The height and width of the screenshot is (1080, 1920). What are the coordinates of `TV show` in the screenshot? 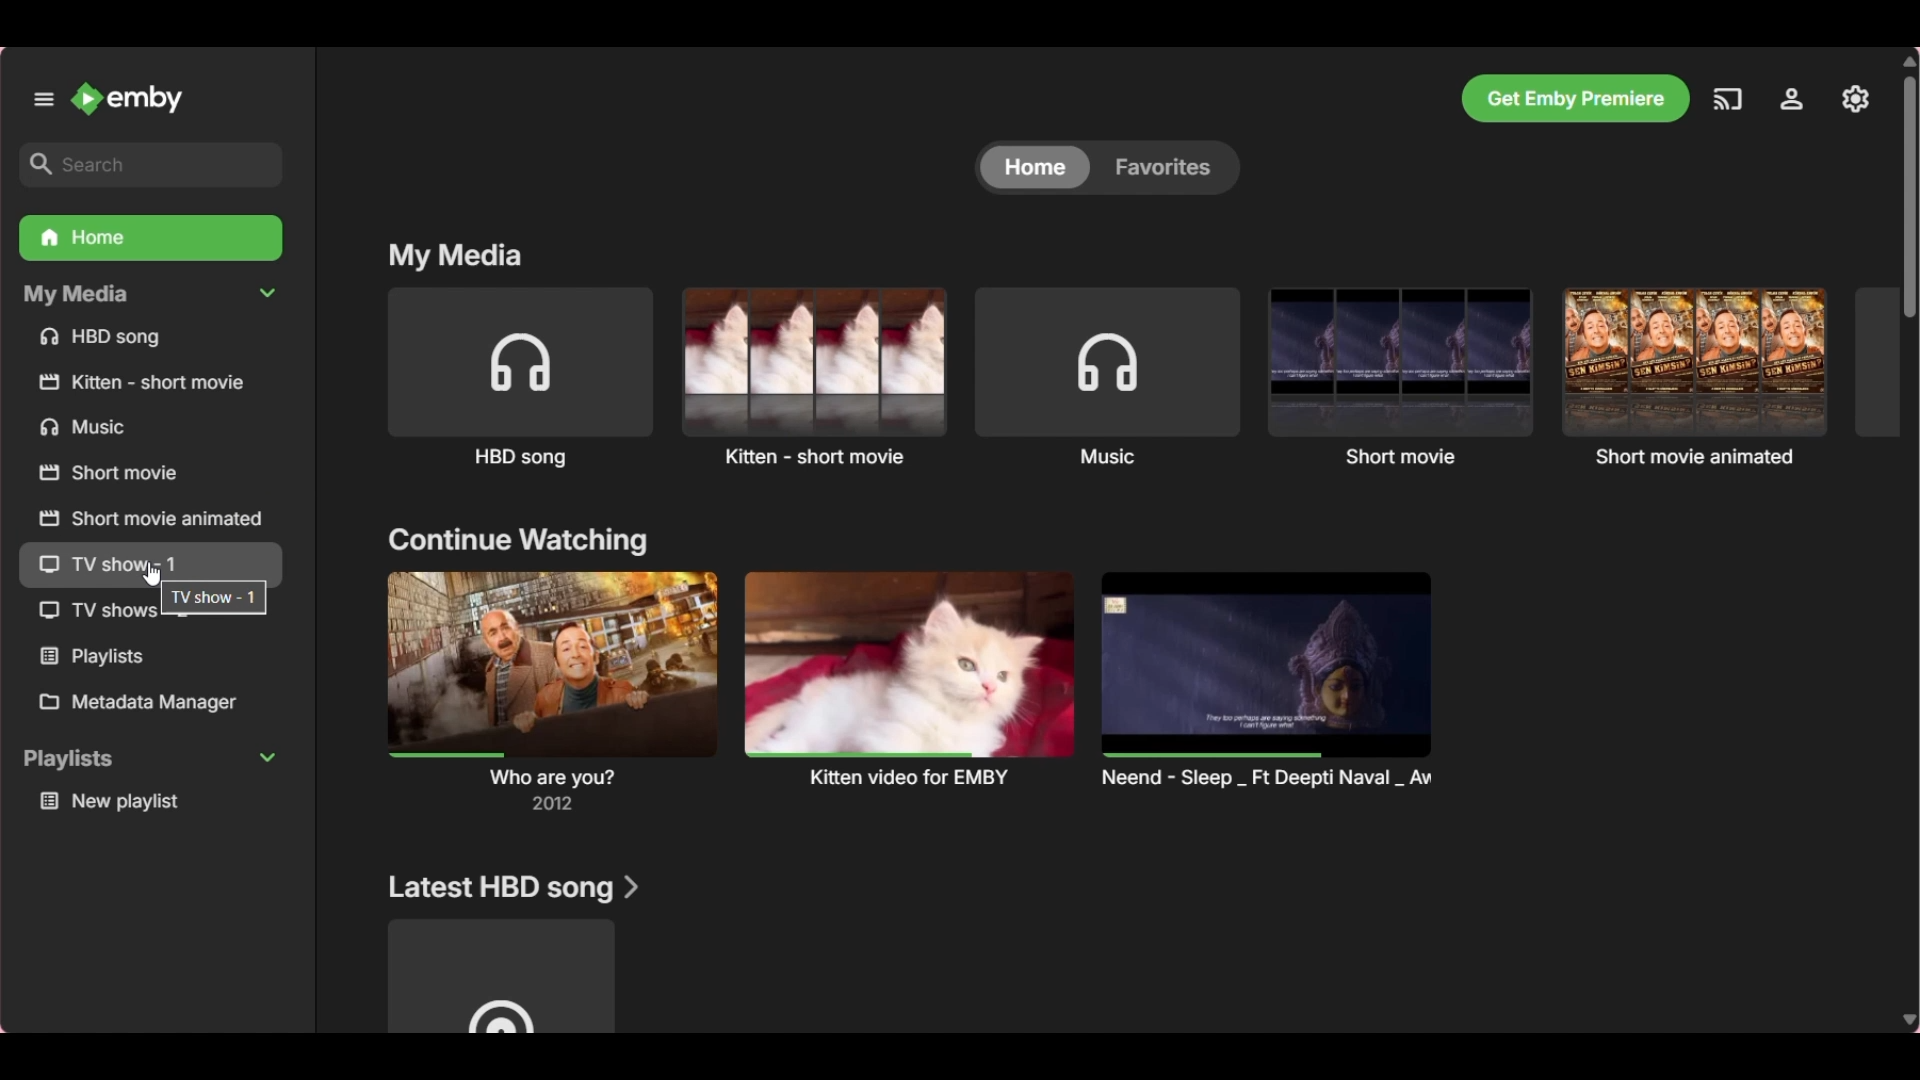 It's located at (151, 559).